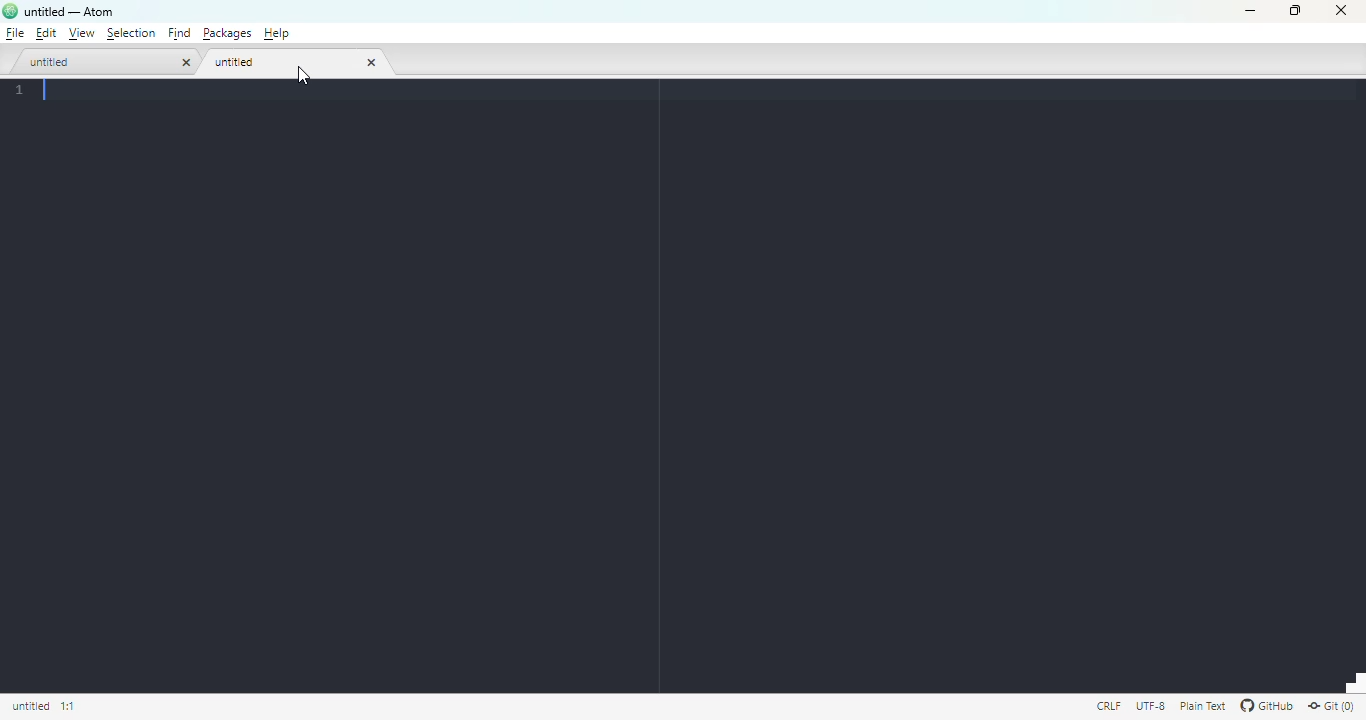 The image size is (1366, 720). What do you see at coordinates (15, 33) in the screenshot?
I see `file` at bounding box center [15, 33].